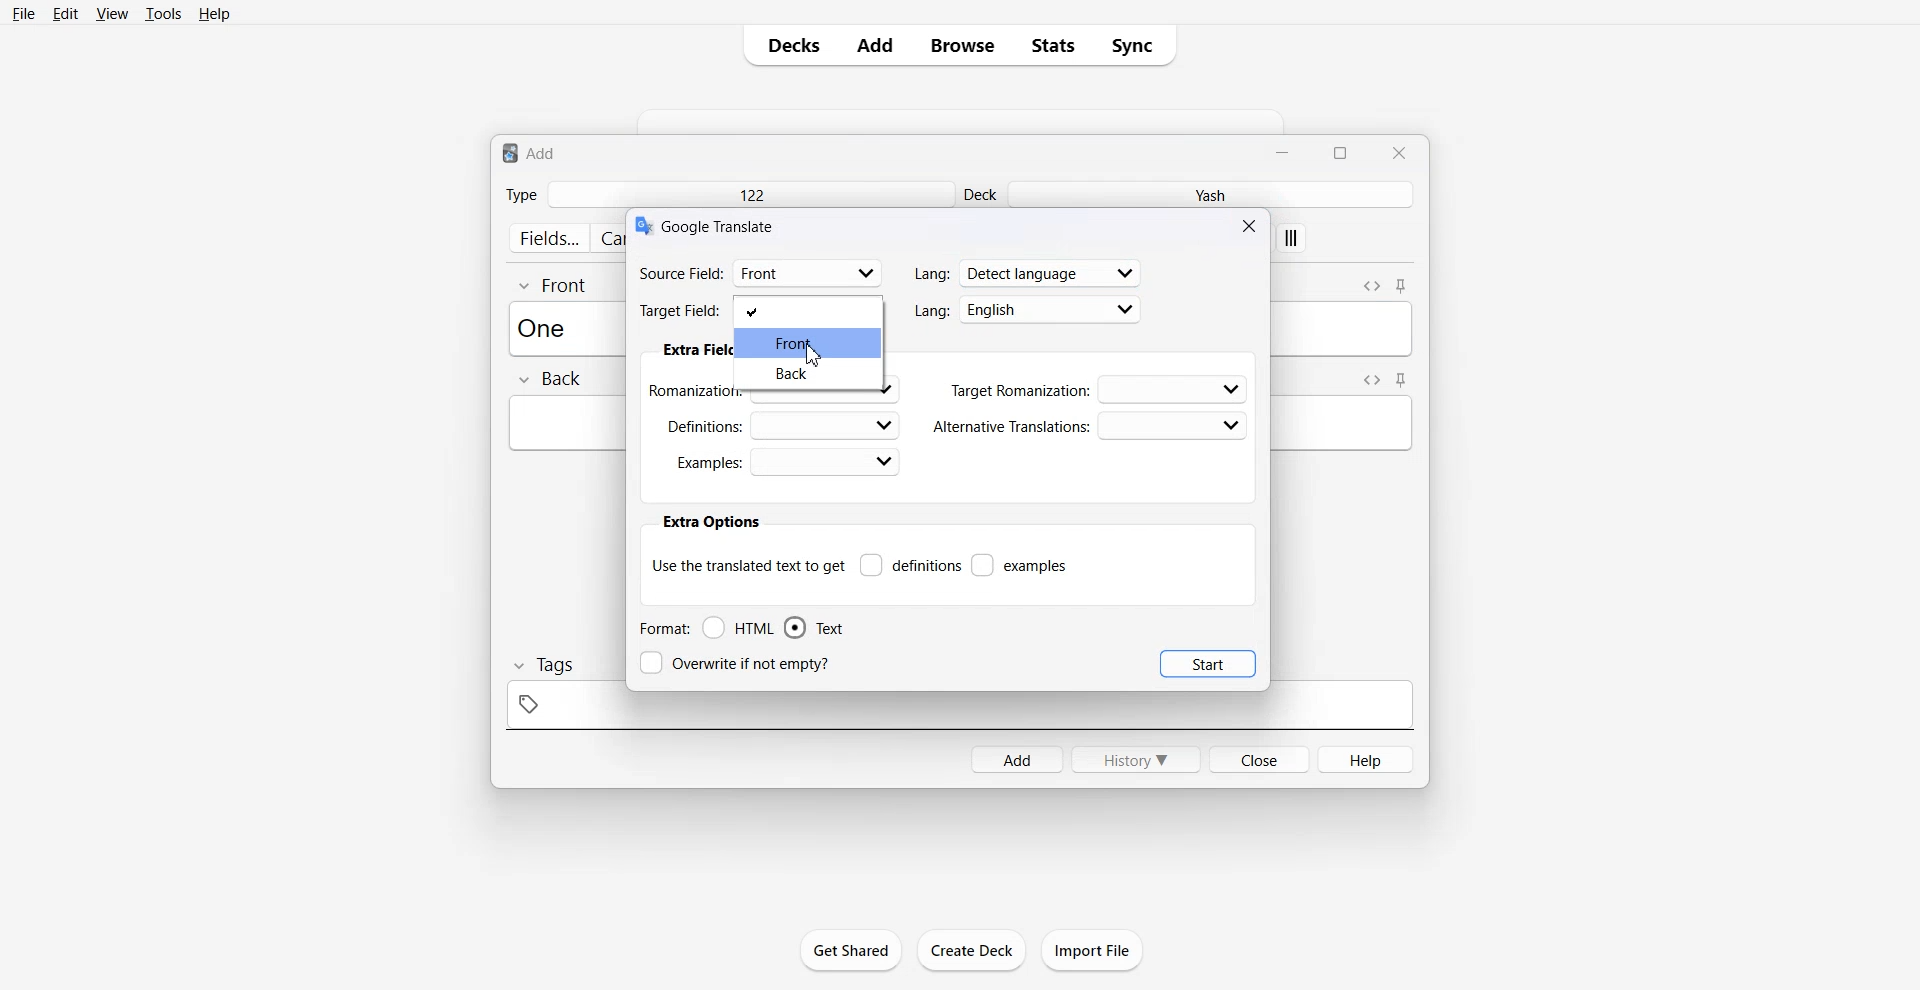  I want to click on Text, so click(814, 628).